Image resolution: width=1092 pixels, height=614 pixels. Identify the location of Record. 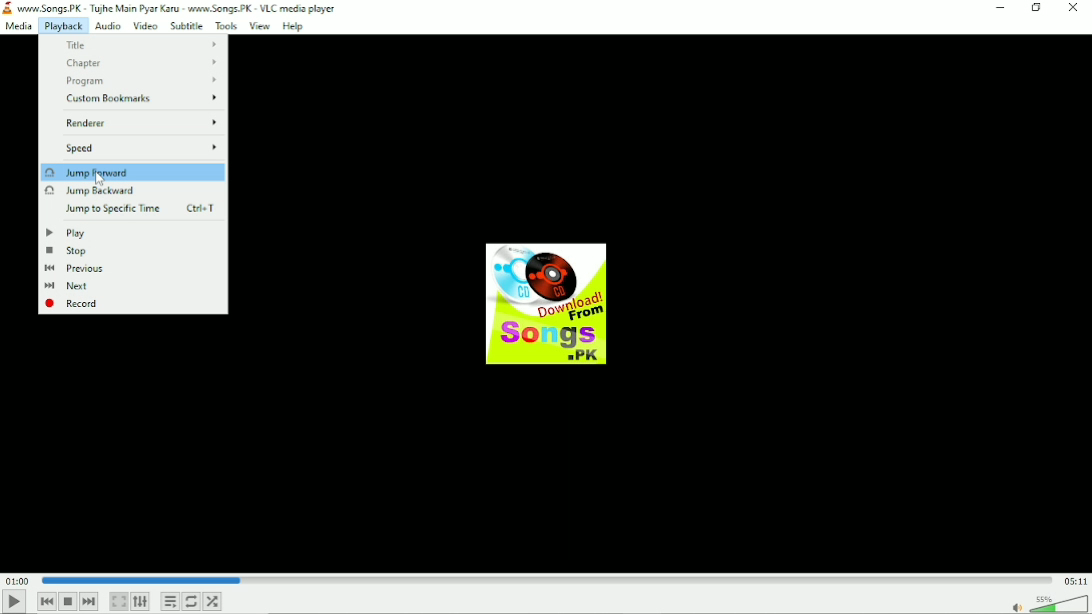
(73, 304).